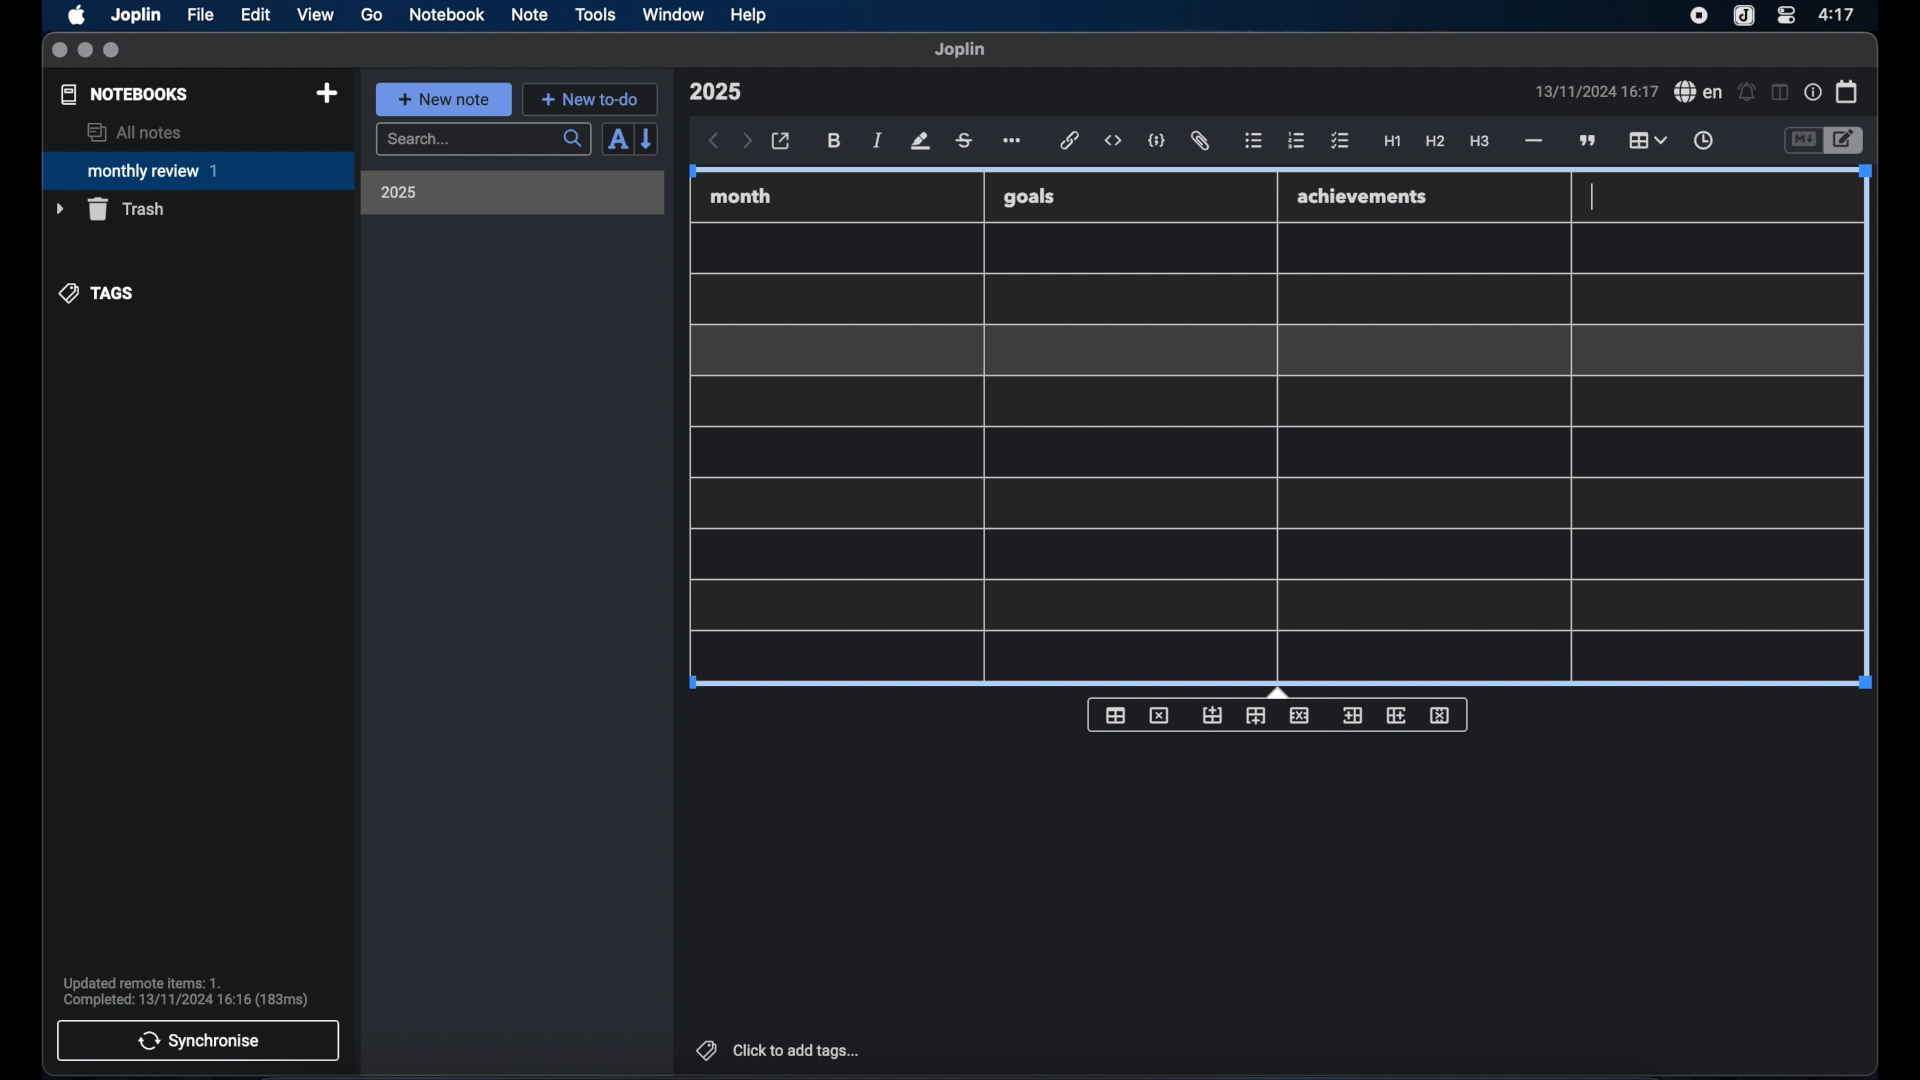 The height and width of the screenshot is (1080, 1920). Describe the element at coordinates (1014, 142) in the screenshot. I see `more options` at that location.